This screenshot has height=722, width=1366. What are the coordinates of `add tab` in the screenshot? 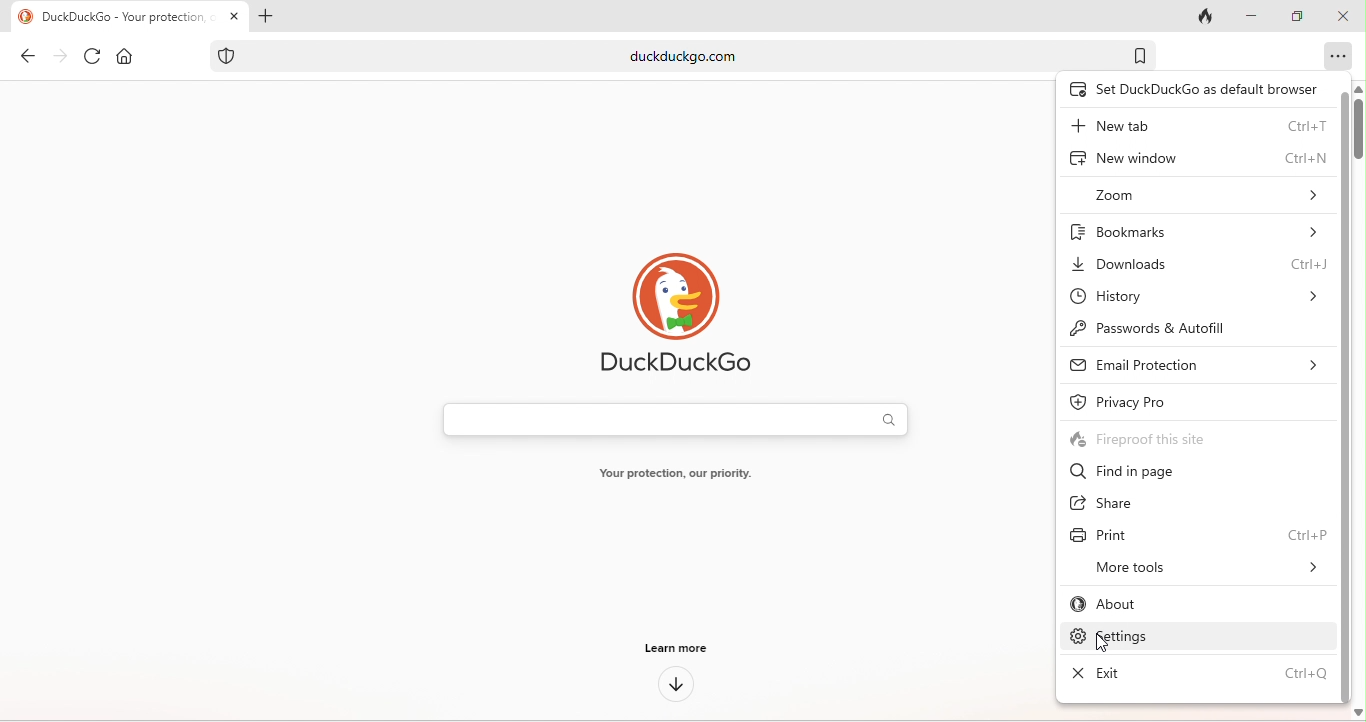 It's located at (270, 17).